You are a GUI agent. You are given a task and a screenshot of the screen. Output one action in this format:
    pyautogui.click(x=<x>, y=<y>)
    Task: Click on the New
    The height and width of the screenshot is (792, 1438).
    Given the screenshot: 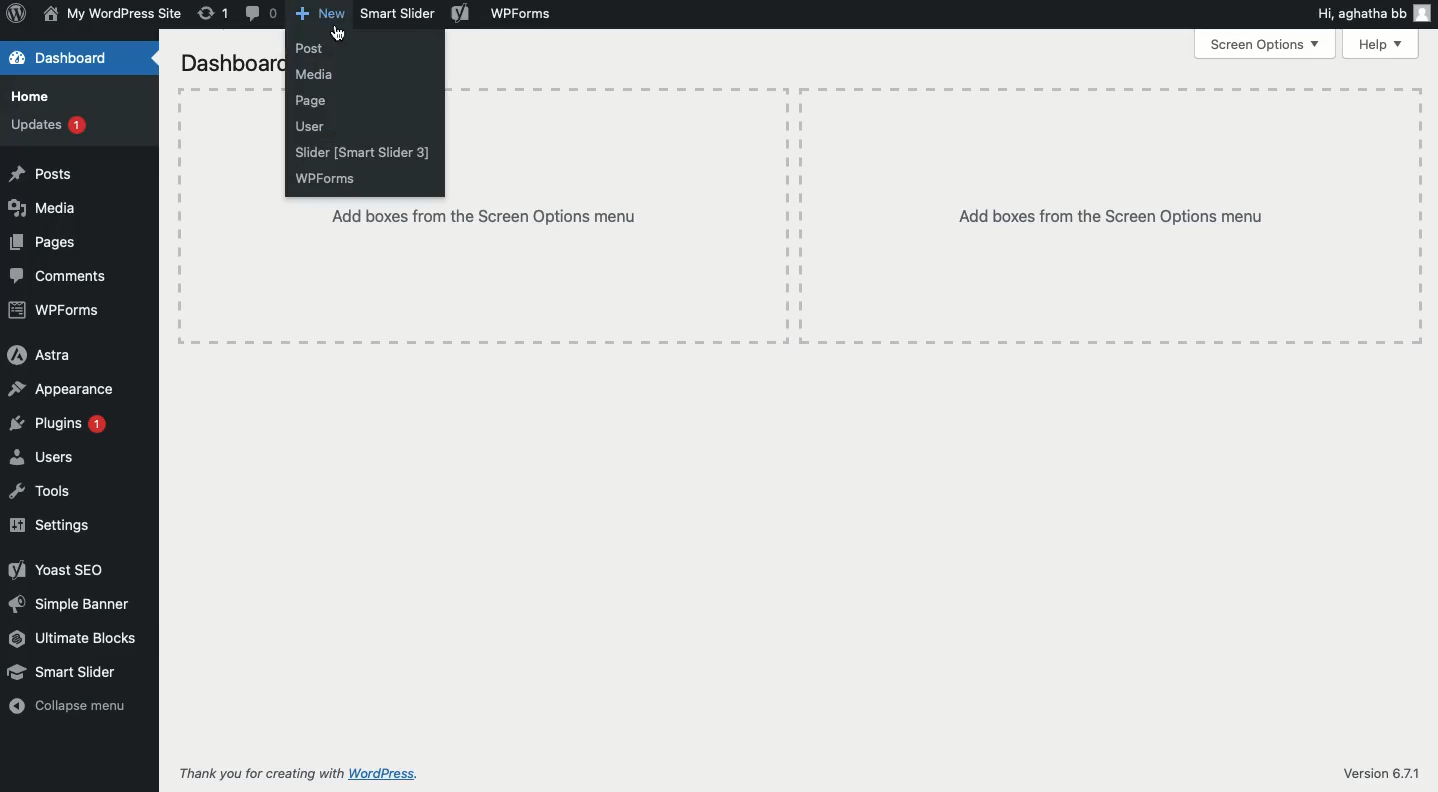 What is the action you would take?
    pyautogui.click(x=322, y=15)
    